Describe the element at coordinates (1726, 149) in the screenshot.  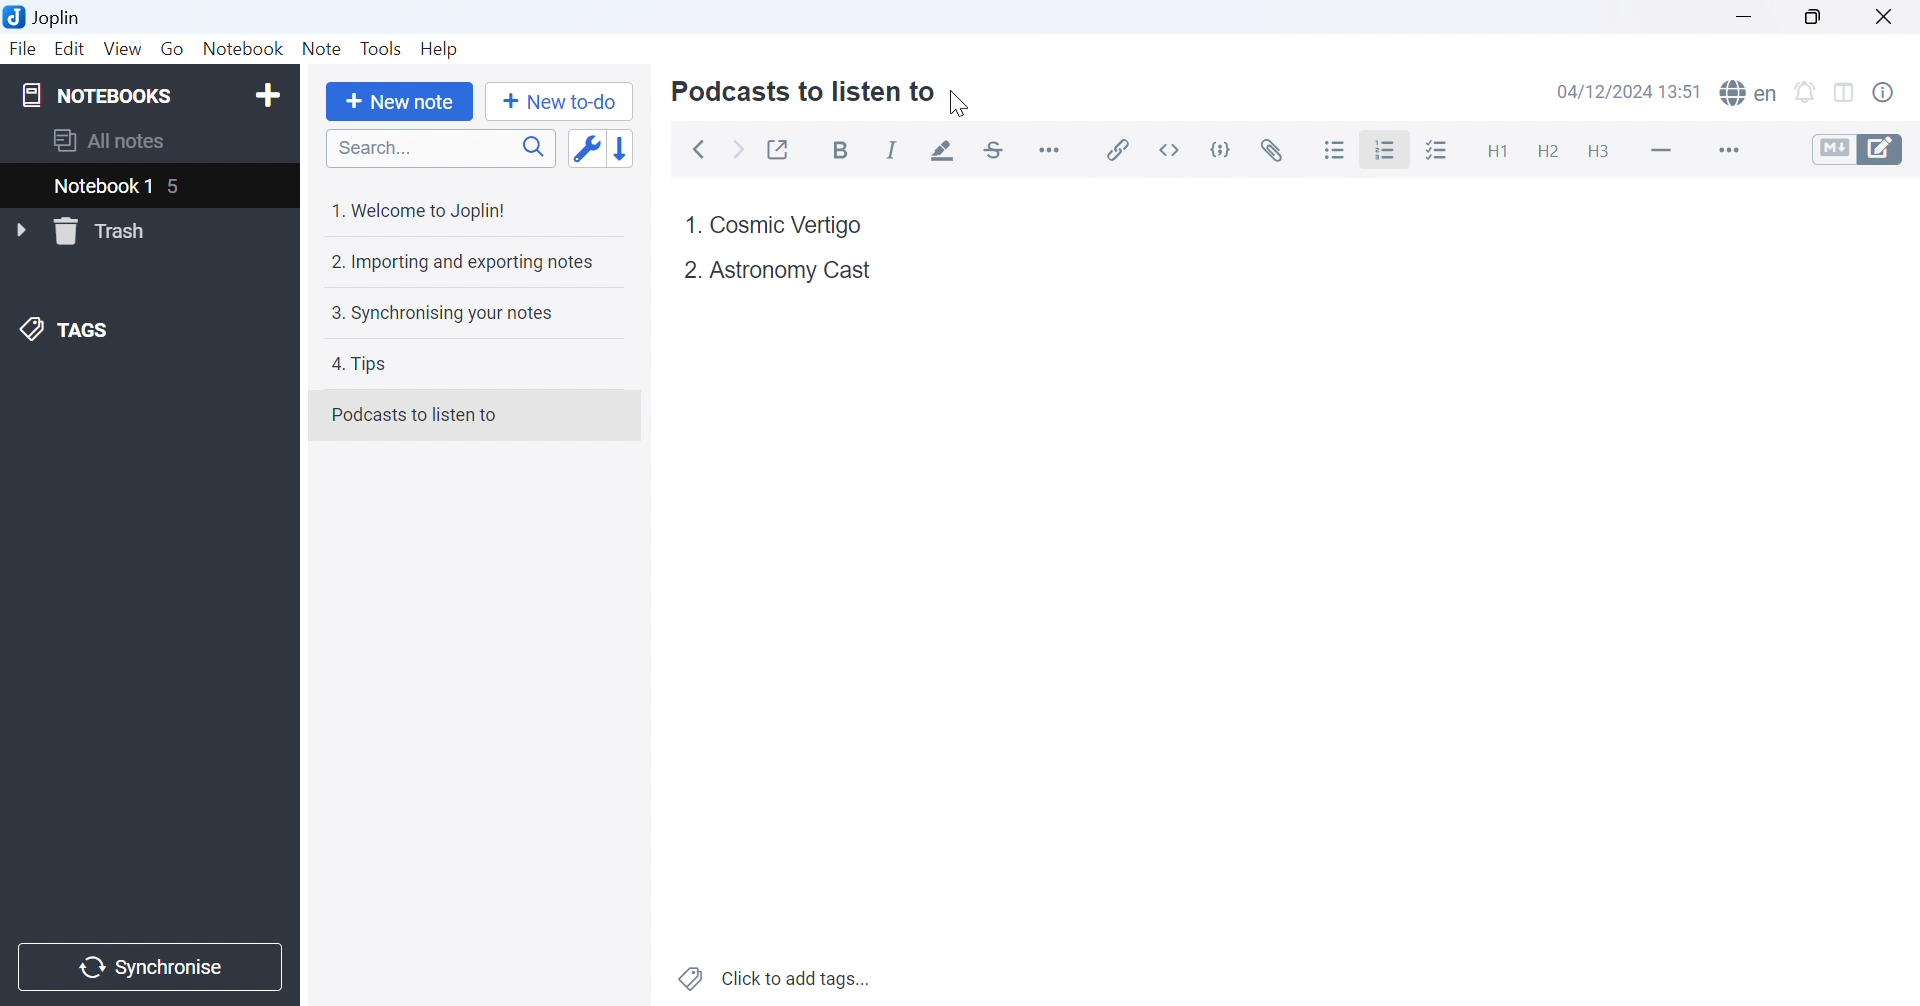
I see `More` at that location.